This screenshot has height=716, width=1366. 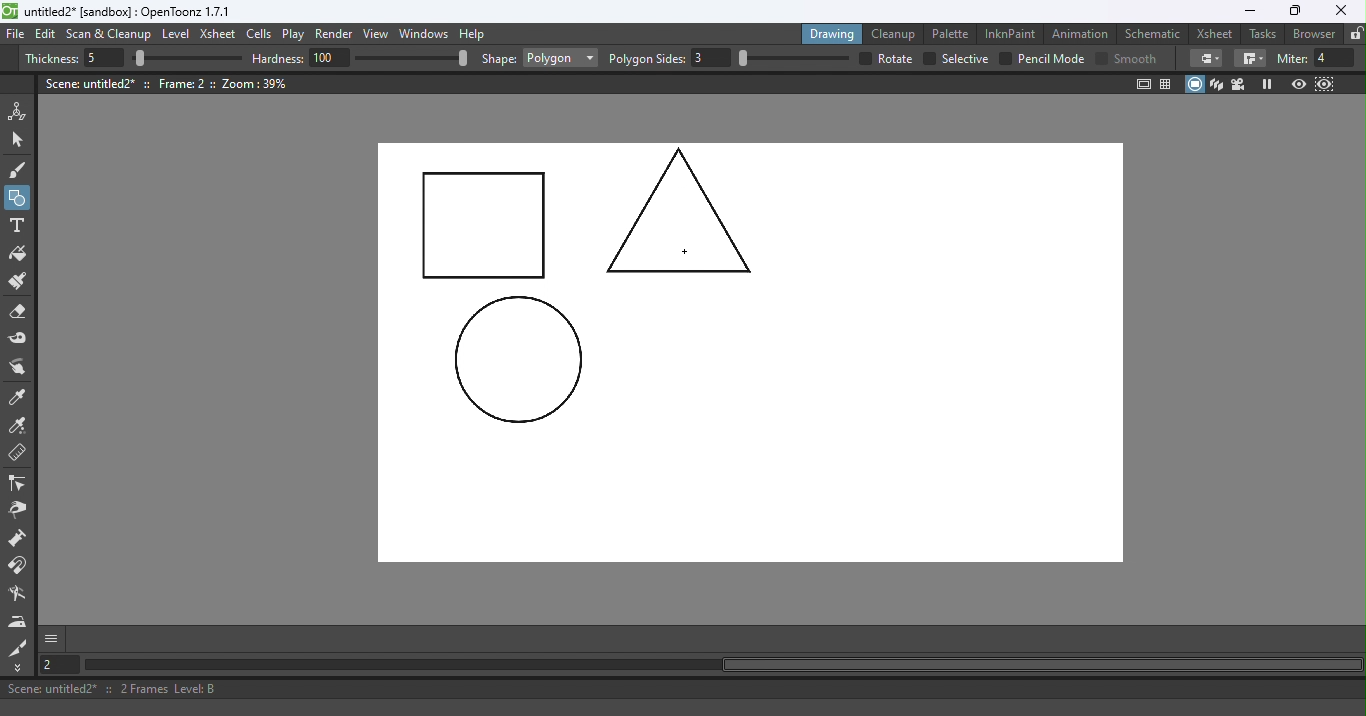 What do you see at coordinates (560, 58) in the screenshot?
I see `Rectangle ` at bounding box center [560, 58].